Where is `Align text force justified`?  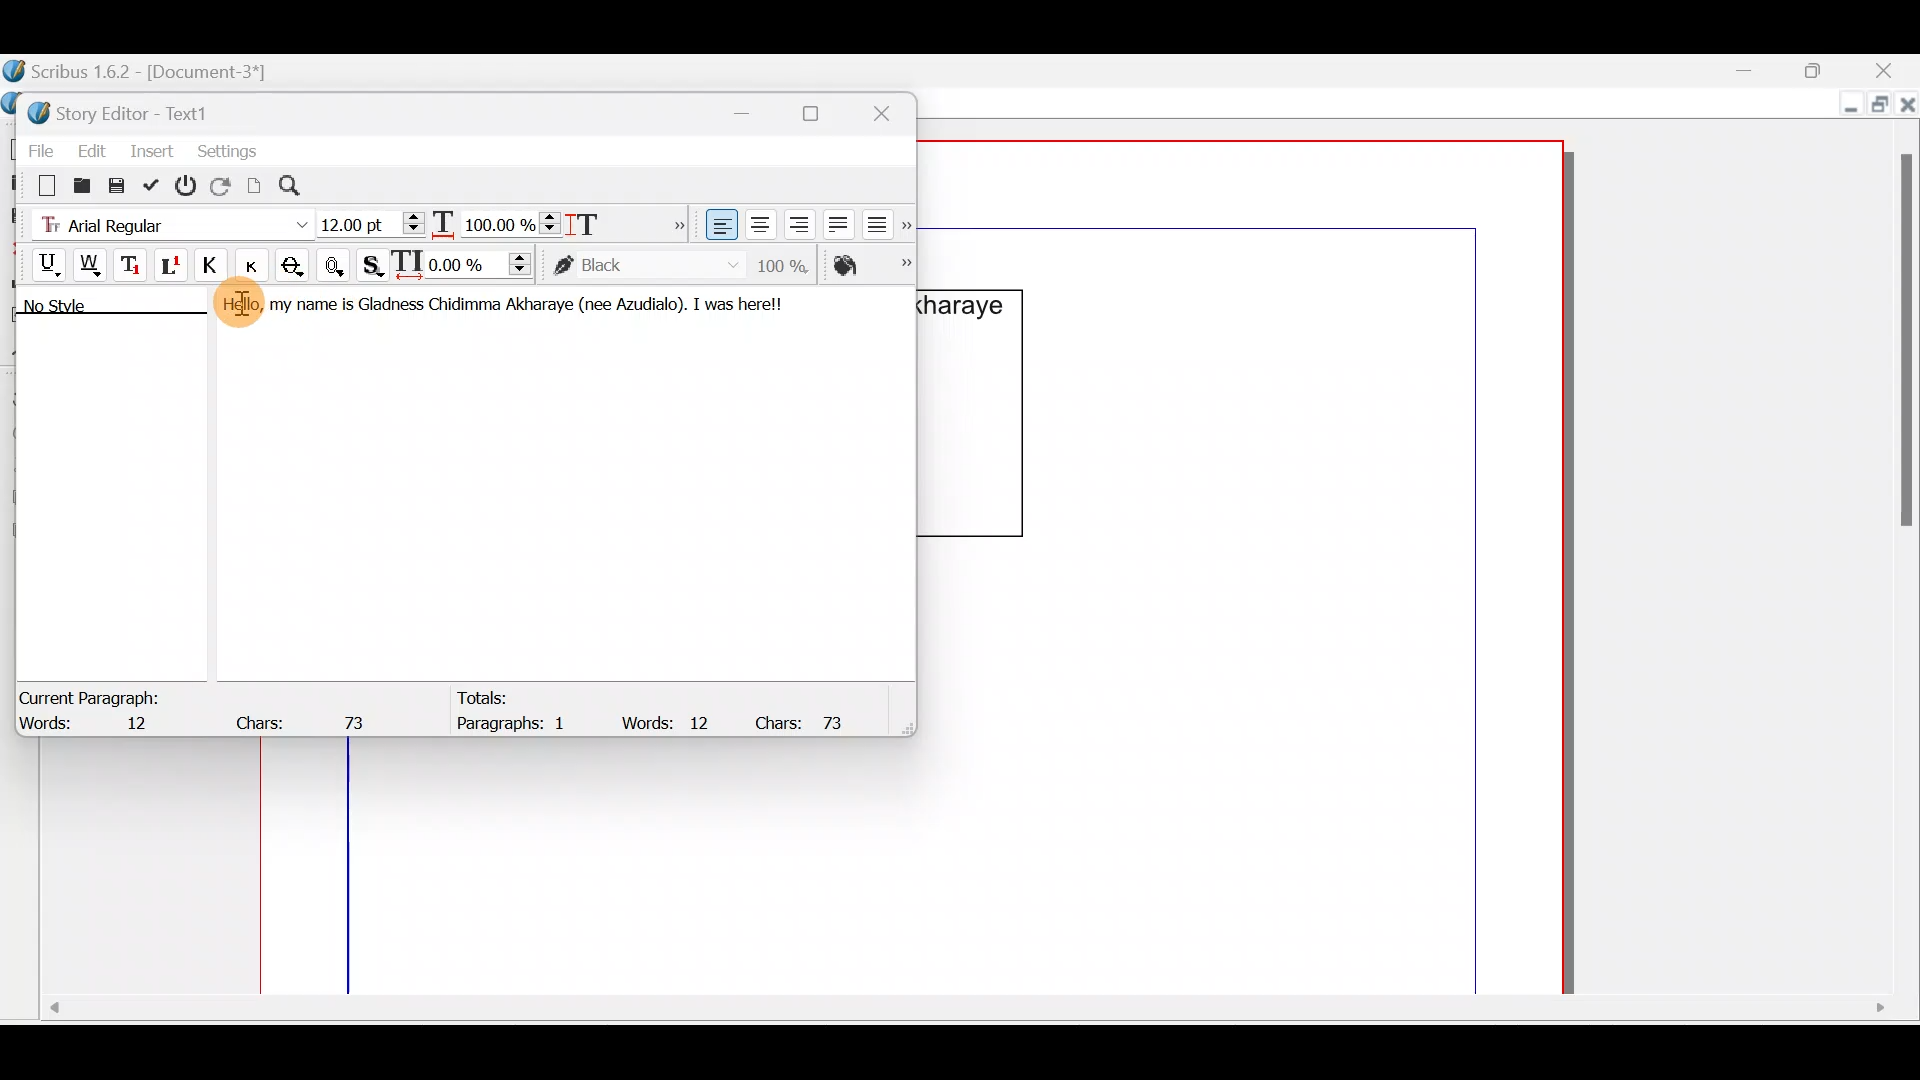
Align text force justified is located at coordinates (883, 220).